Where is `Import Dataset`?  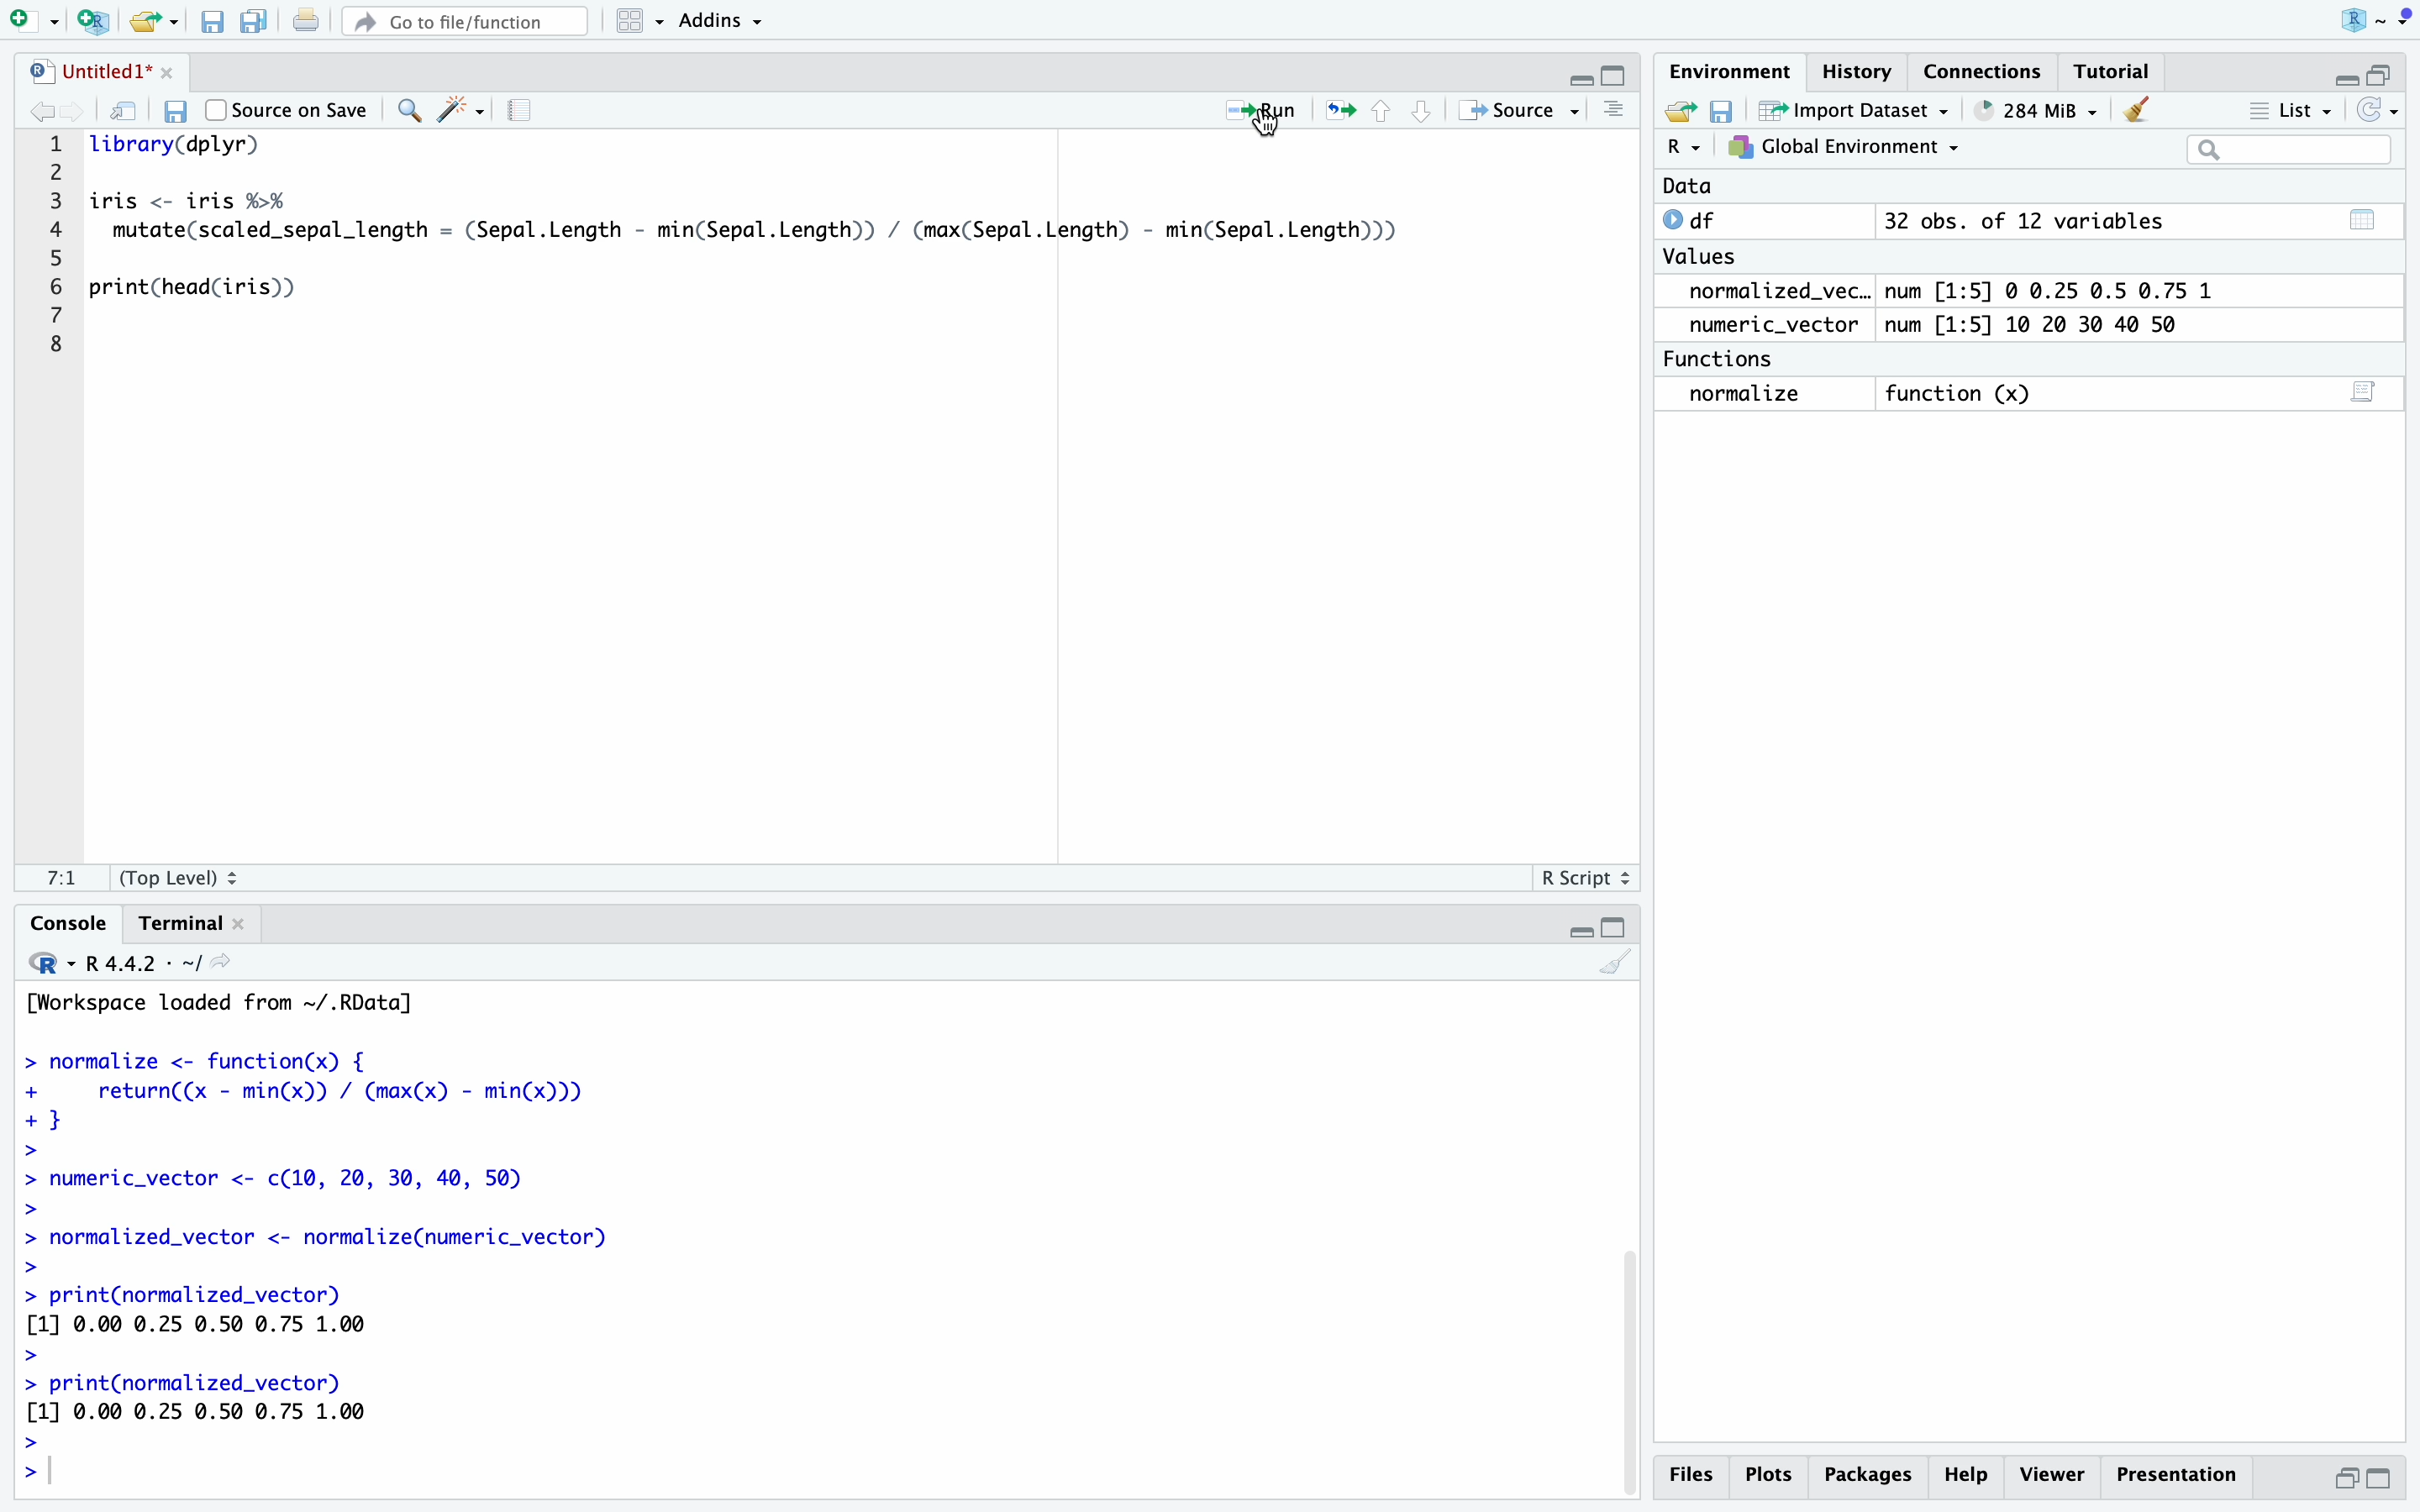
Import Dataset is located at coordinates (1859, 109).